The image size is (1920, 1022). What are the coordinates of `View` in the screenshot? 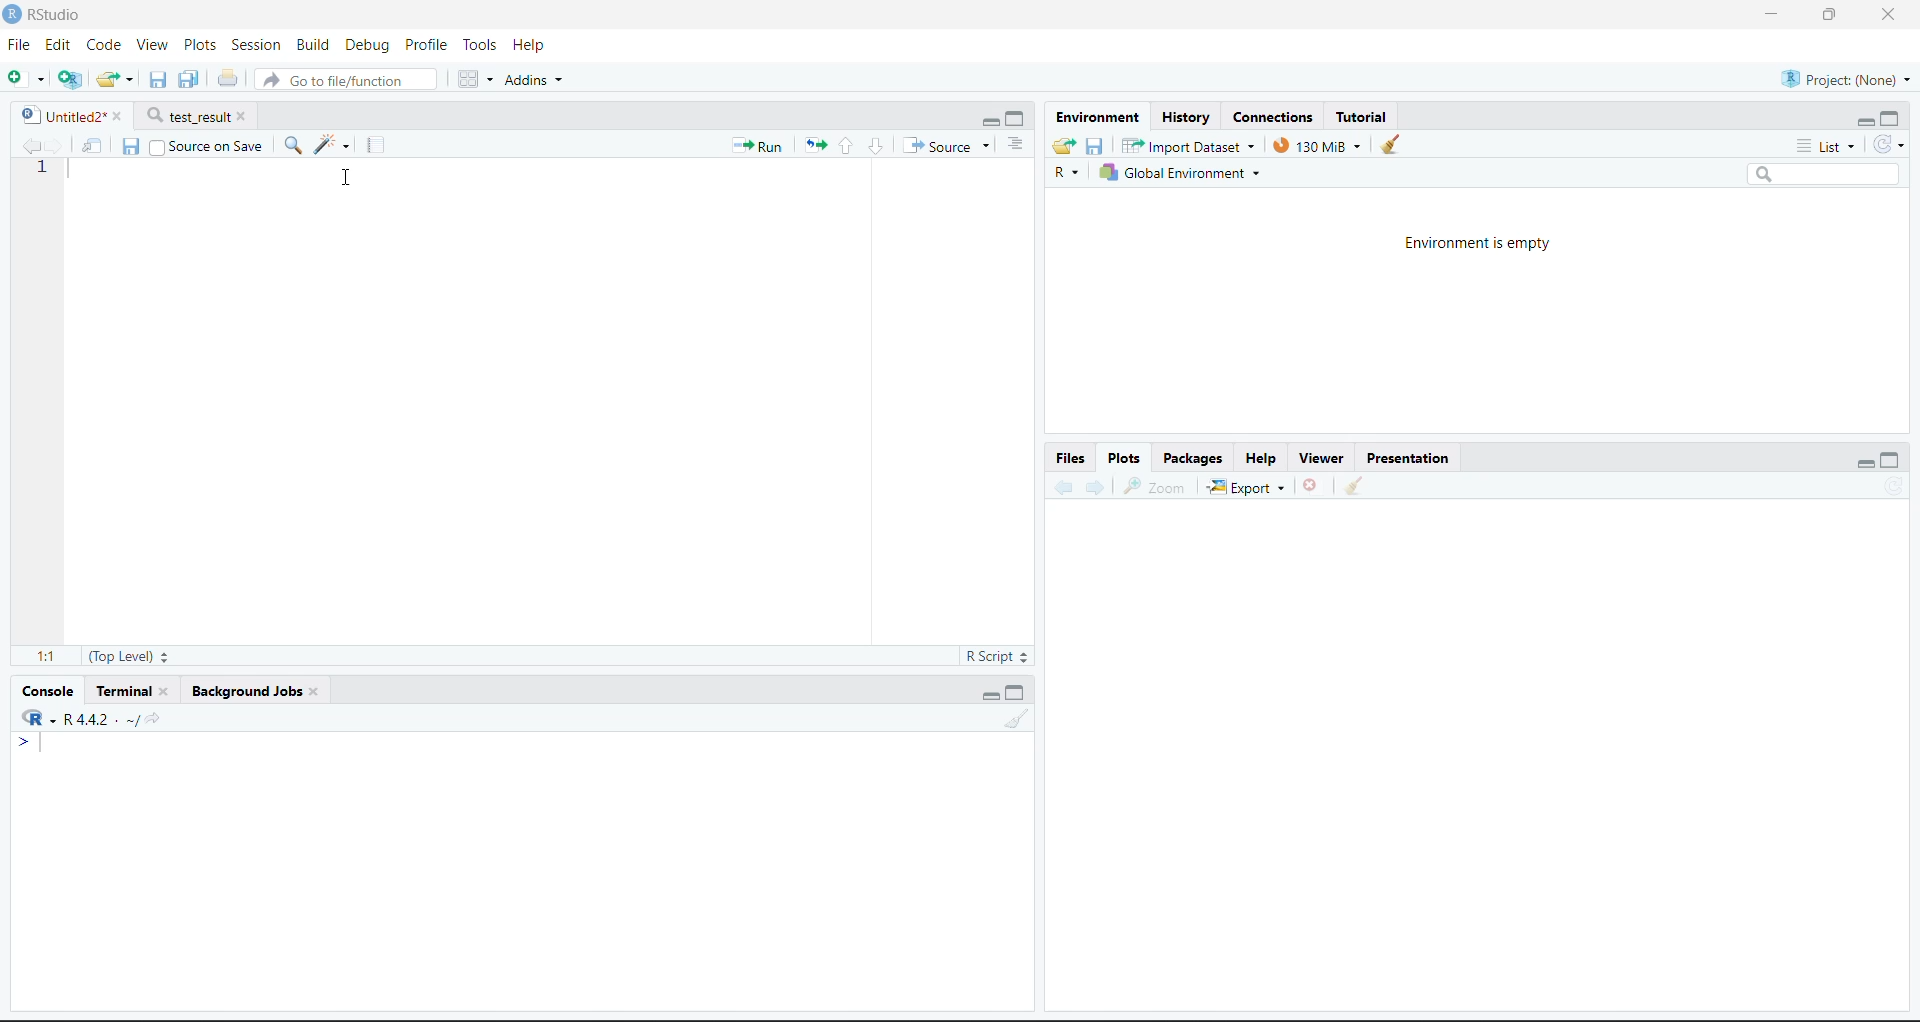 It's located at (149, 43).